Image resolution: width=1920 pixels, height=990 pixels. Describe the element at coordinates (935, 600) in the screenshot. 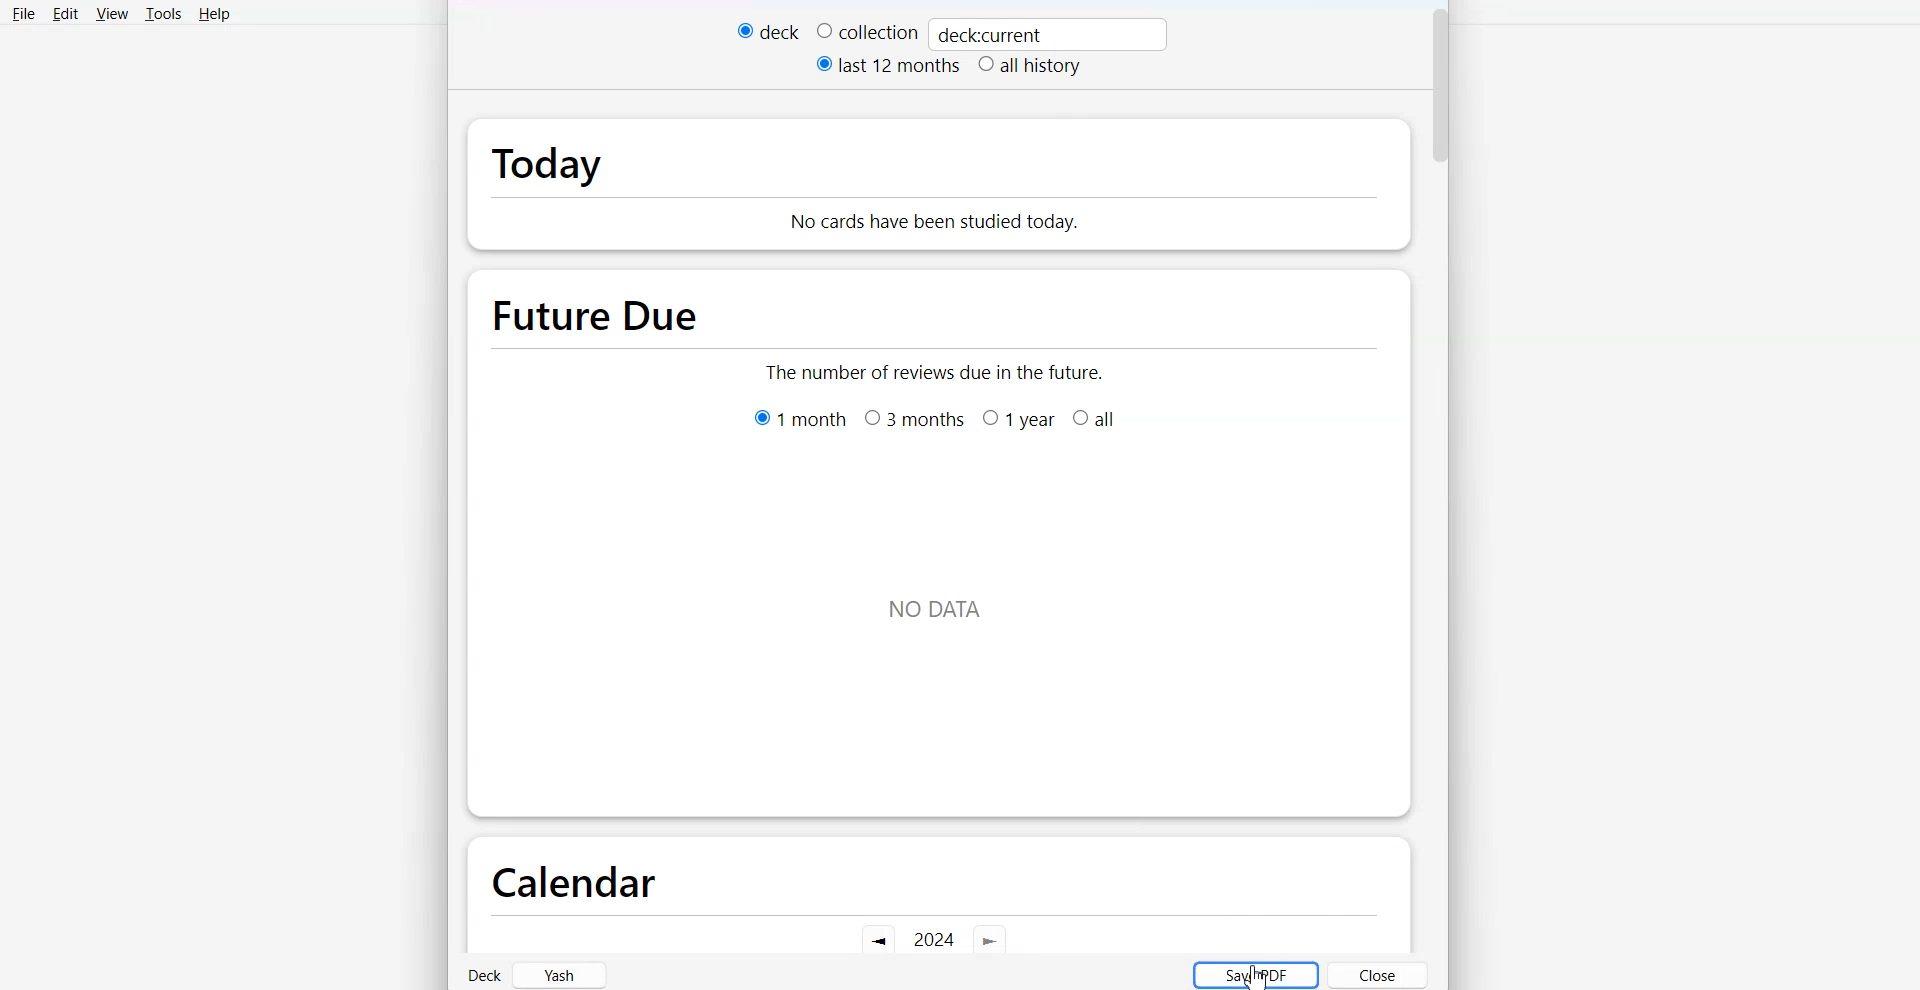

I see `NO DATA` at that location.